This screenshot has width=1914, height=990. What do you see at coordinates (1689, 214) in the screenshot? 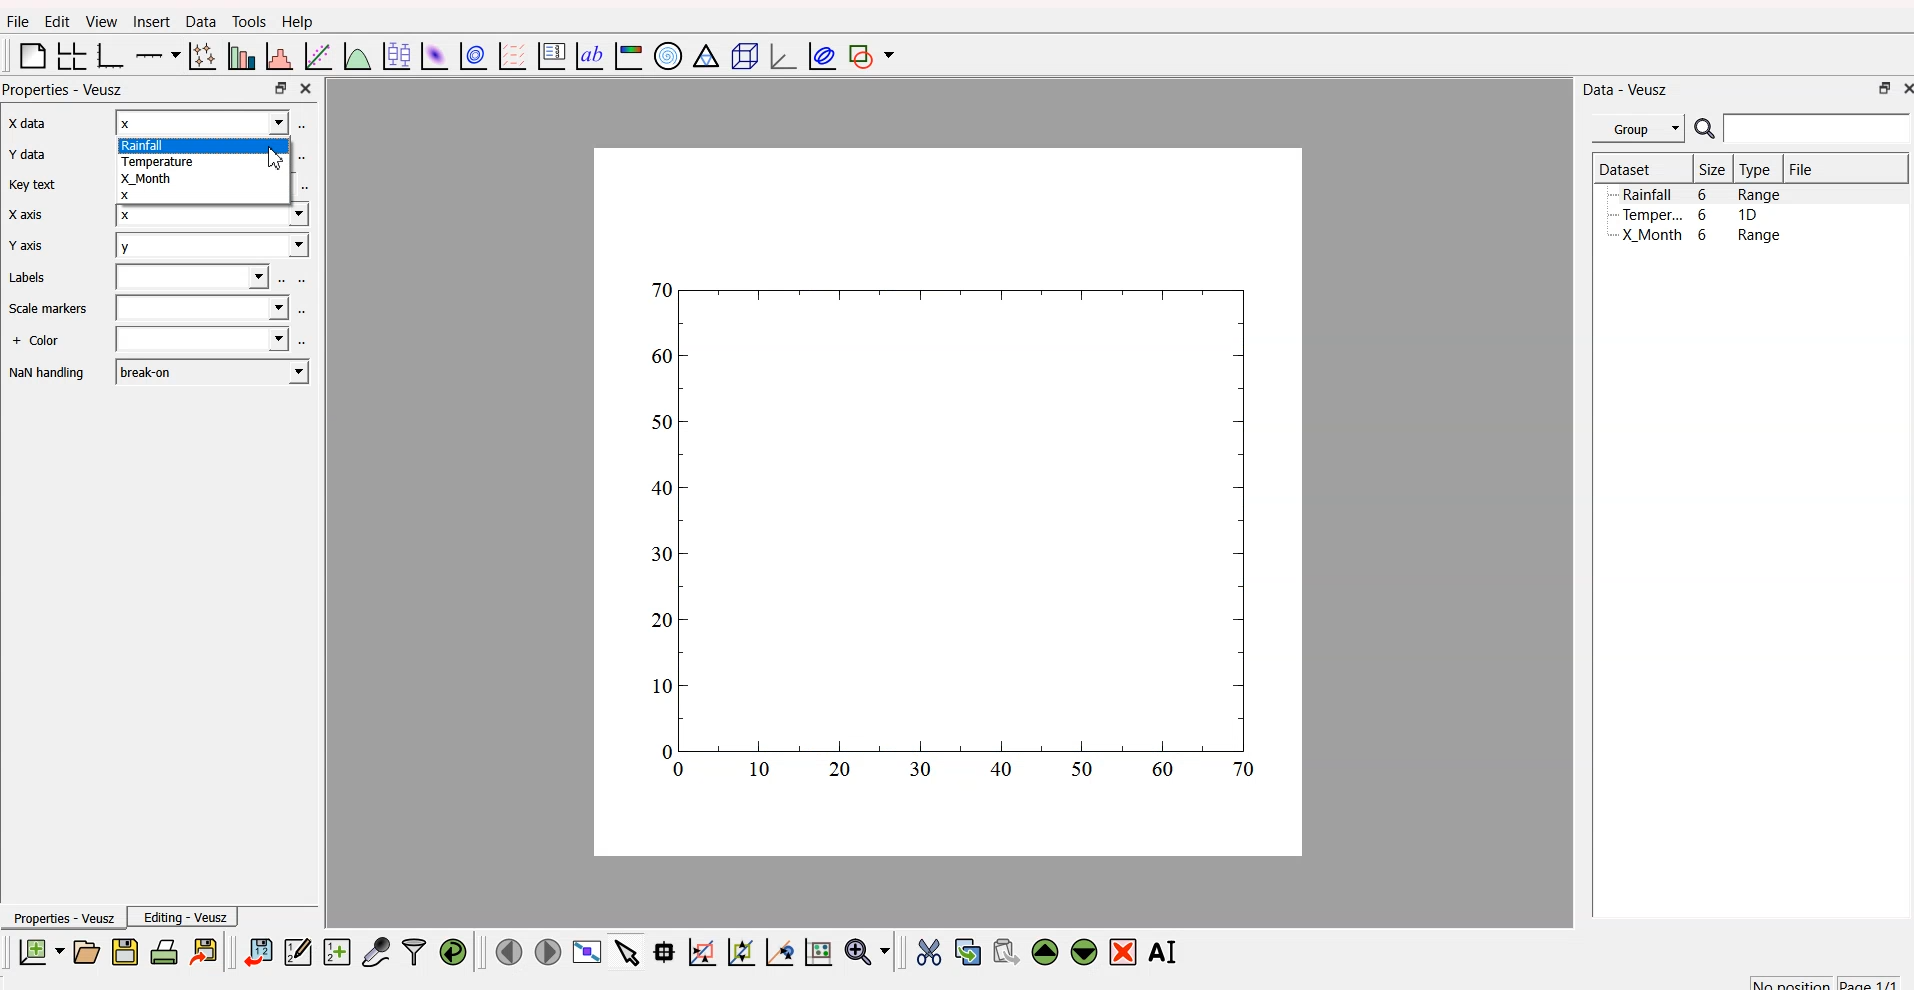
I see `Temper... 6 1D` at bounding box center [1689, 214].